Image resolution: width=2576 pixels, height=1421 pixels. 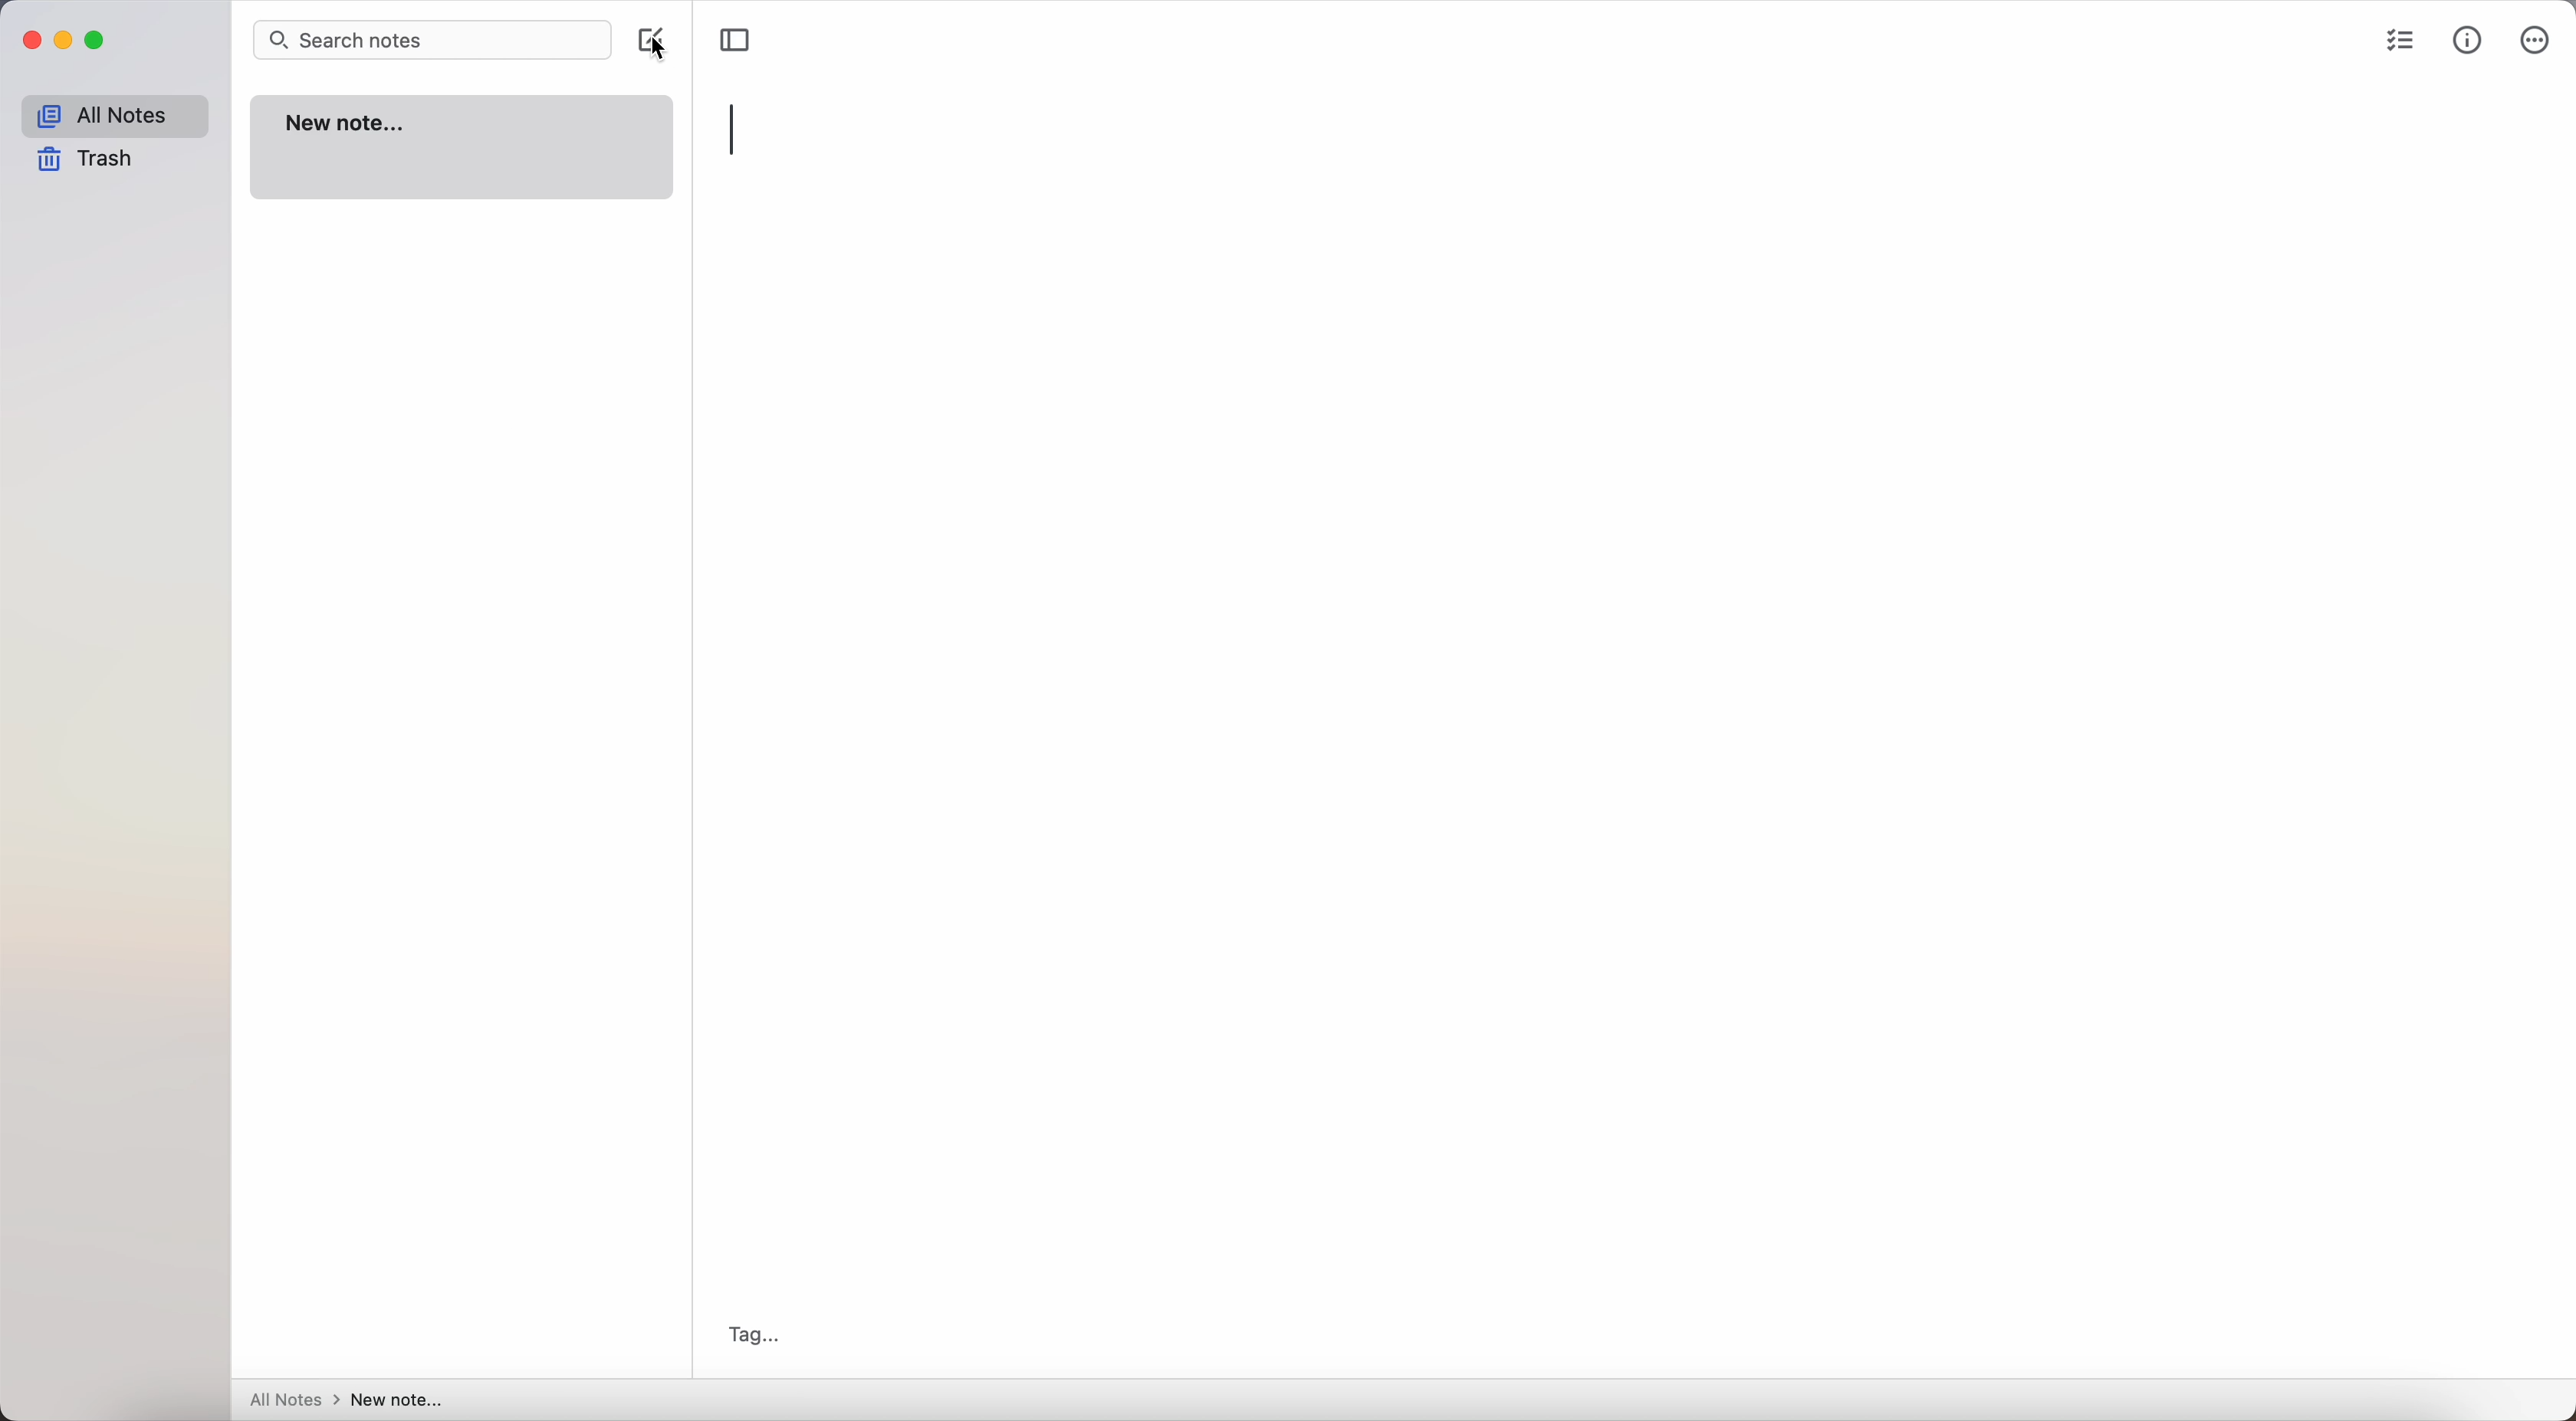 What do you see at coordinates (31, 40) in the screenshot?
I see `close Simplenote` at bounding box center [31, 40].